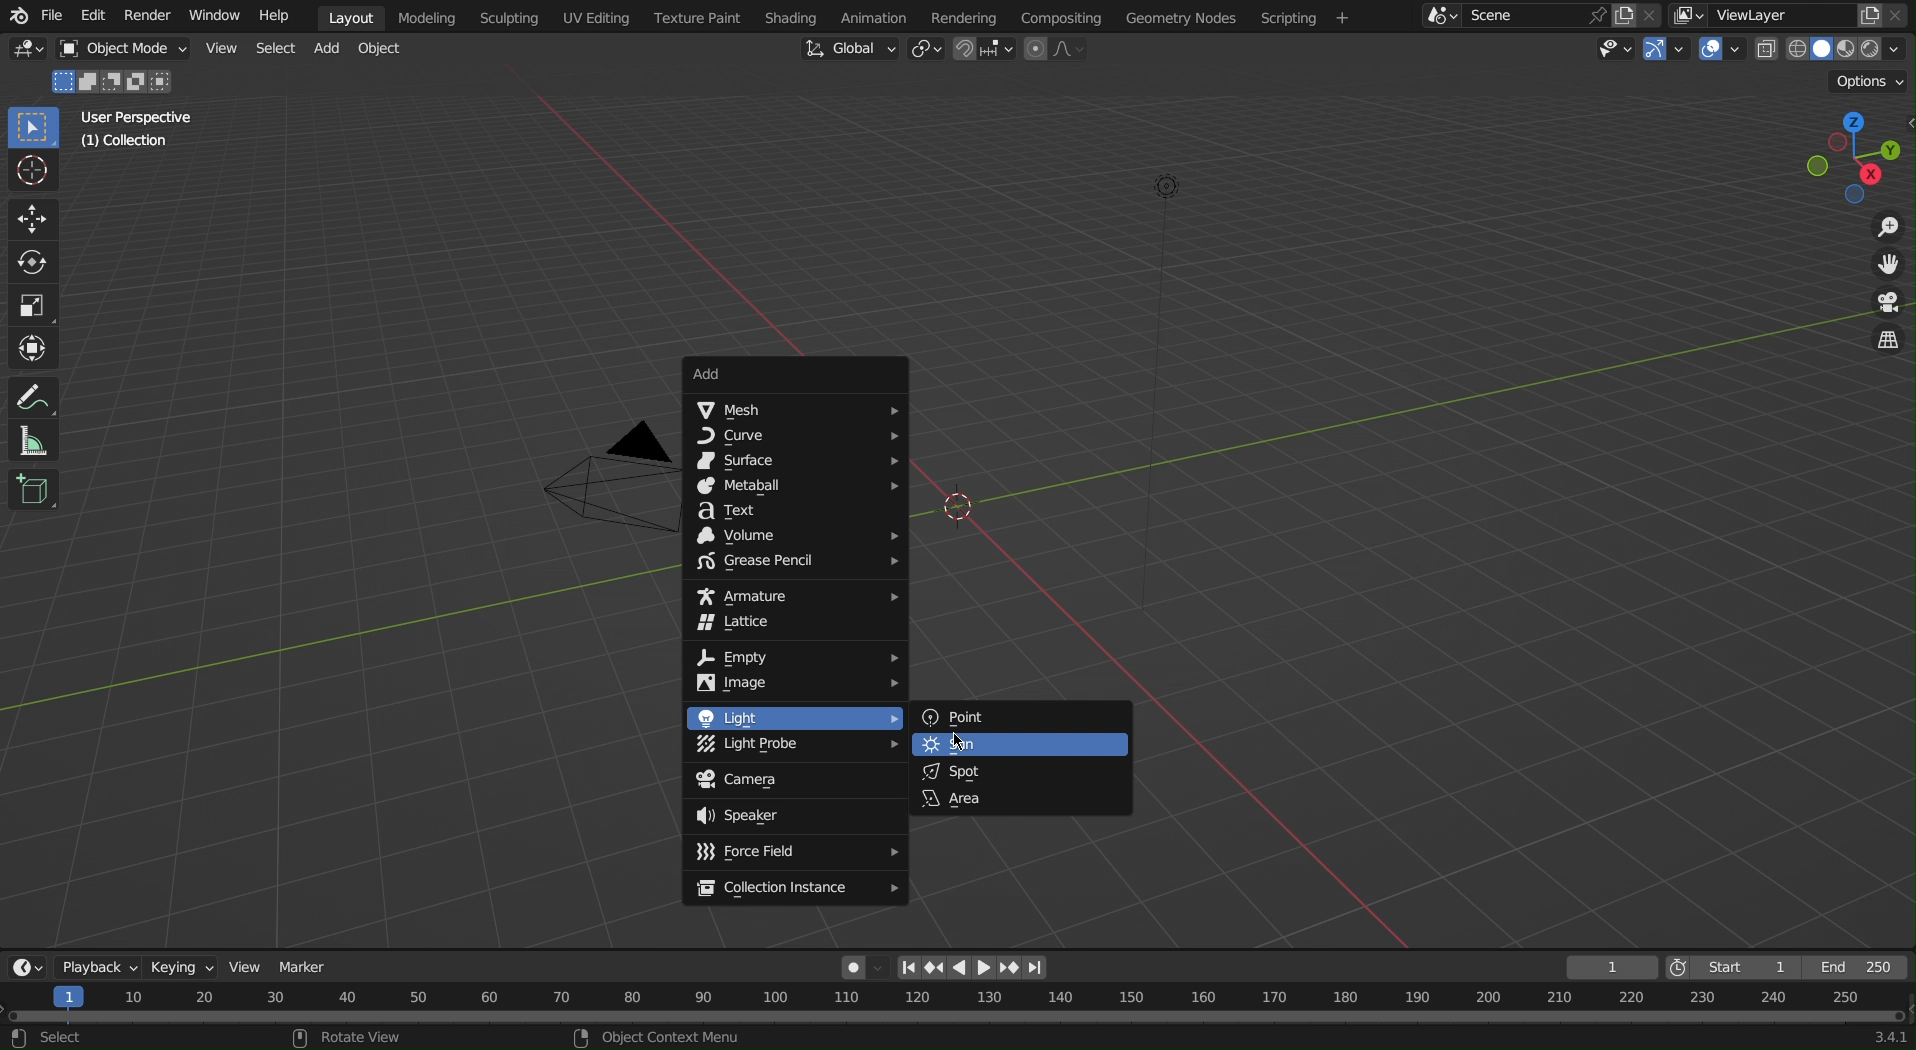  I want to click on Collection Instance, so click(797, 890).